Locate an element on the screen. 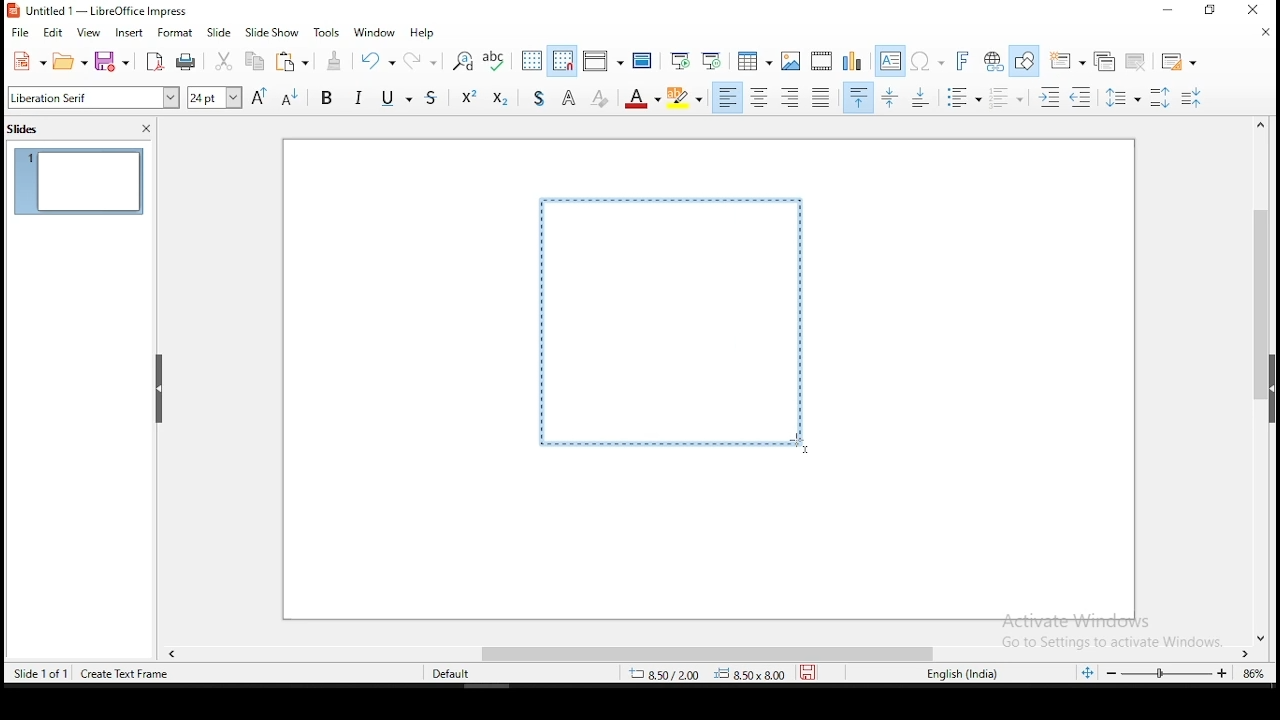 The height and width of the screenshot is (720, 1280). justified is located at coordinates (822, 98).